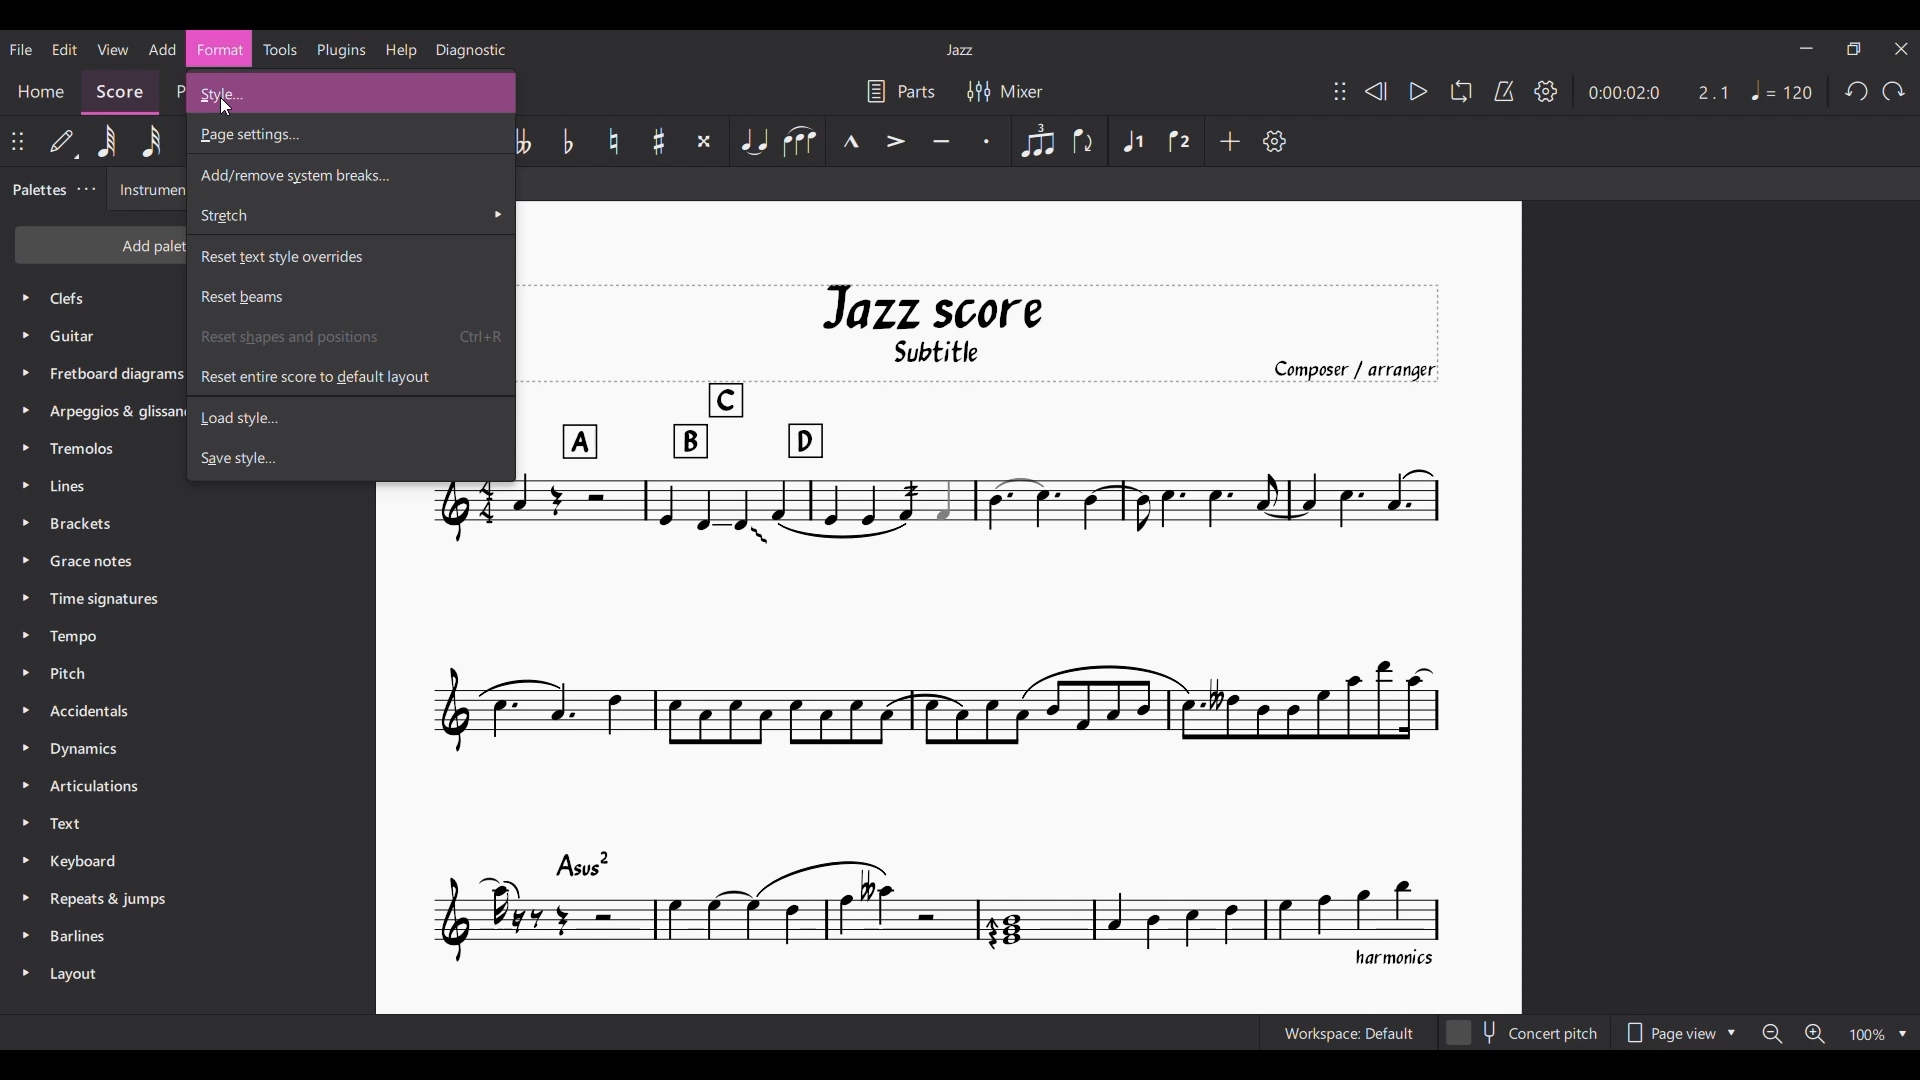  What do you see at coordinates (1419, 92) in the screenshot?
I see `Play` at bounding box center [1419, 92].